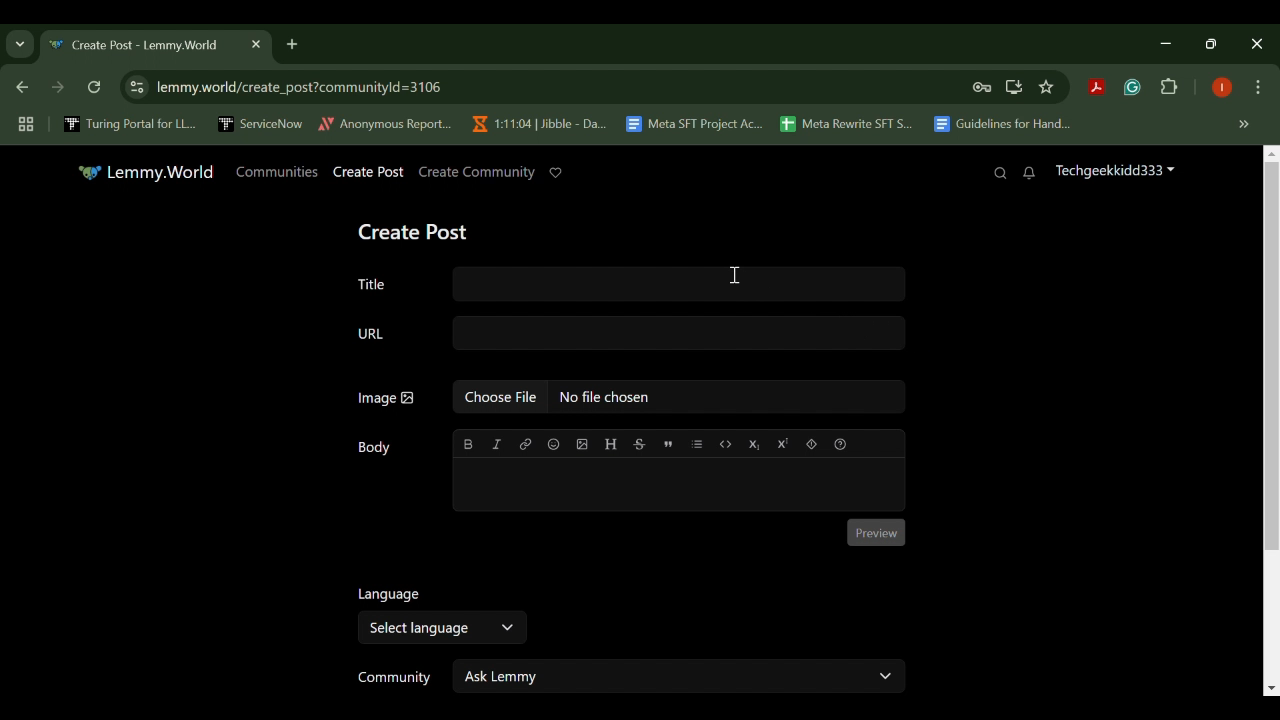 Image resolution: width=1280 pixels, height=720 pixels. I want to click on list, so click(698, 443).